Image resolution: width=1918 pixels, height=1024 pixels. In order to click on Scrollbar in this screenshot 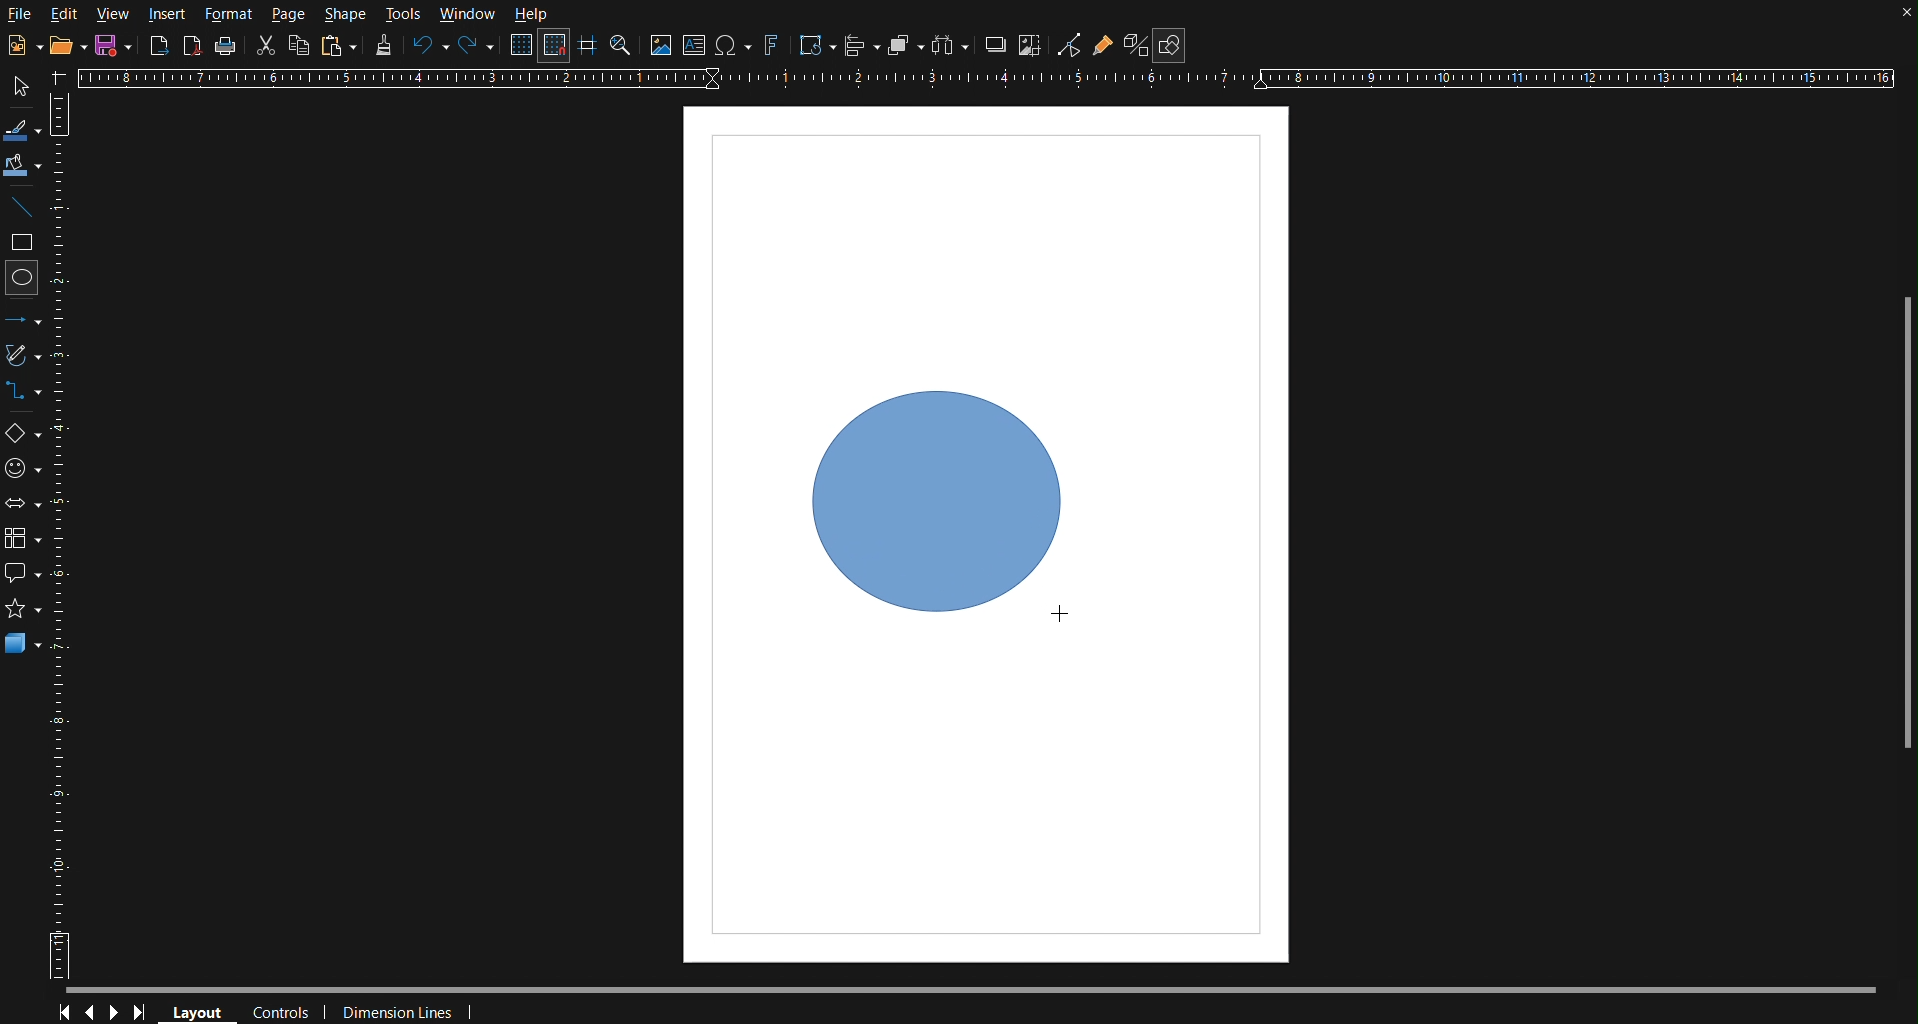, I will do `click(1899, 516)`.